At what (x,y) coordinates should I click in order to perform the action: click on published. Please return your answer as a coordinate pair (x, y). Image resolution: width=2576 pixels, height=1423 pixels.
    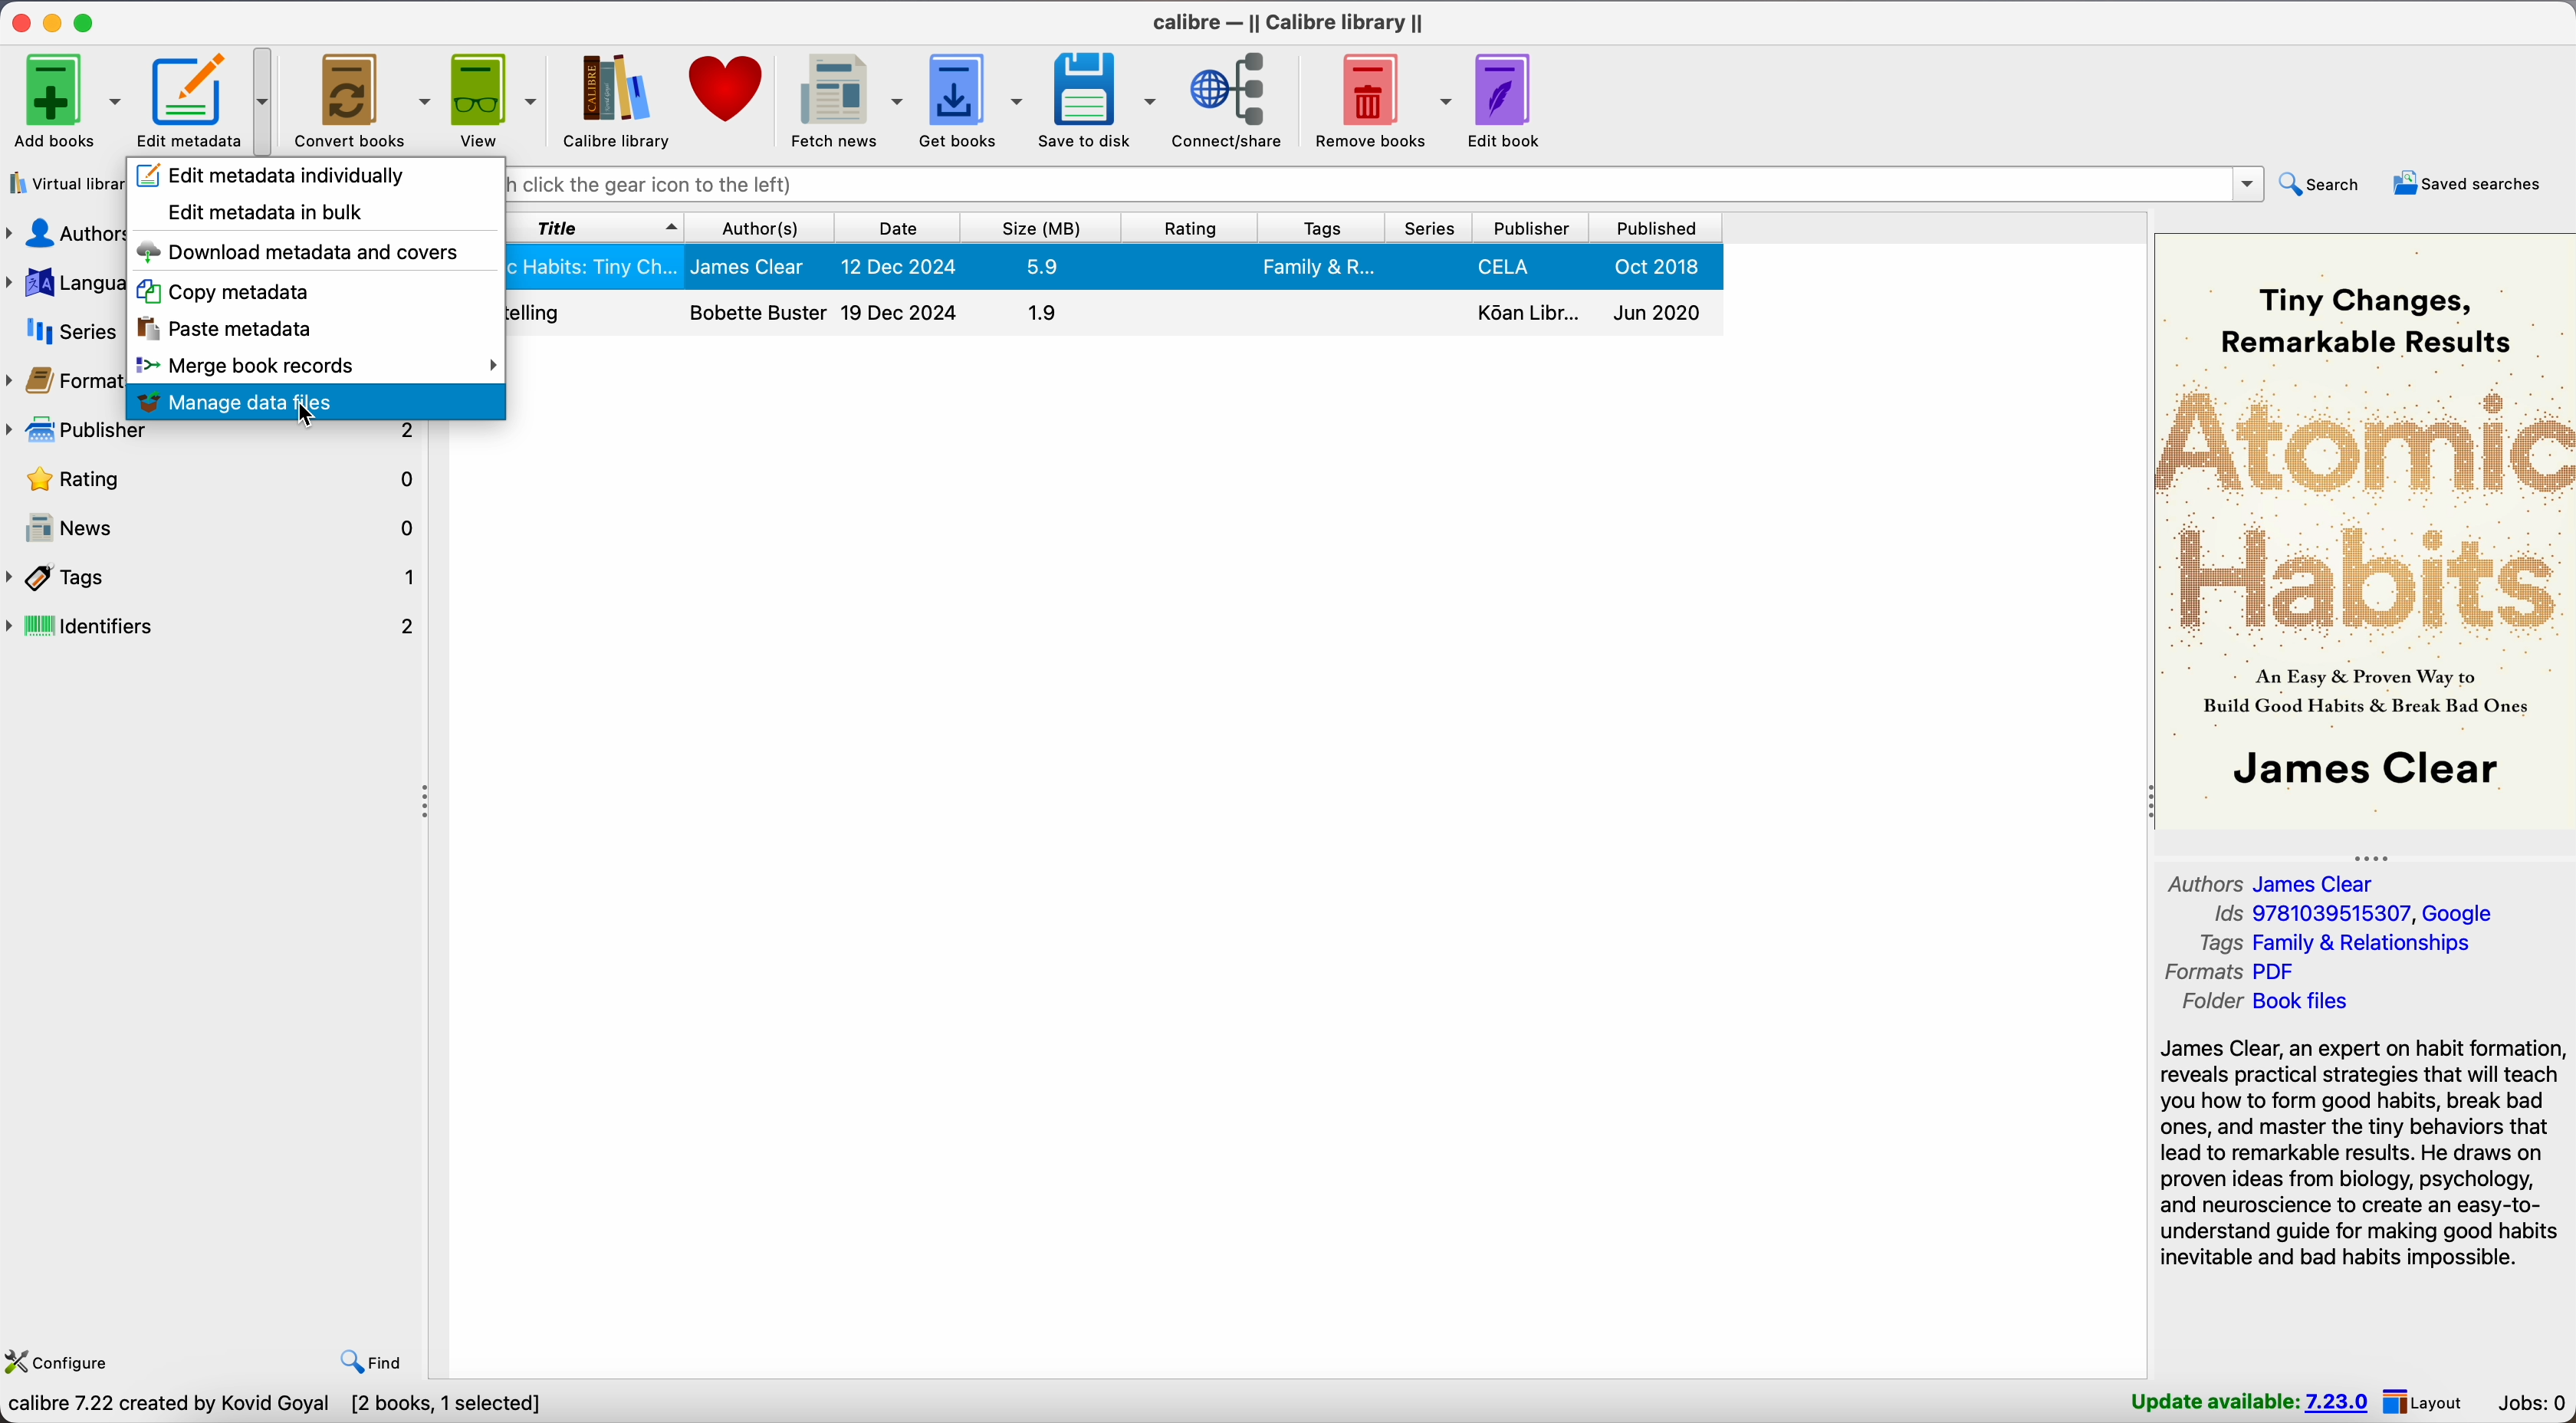
    Looking at the image, I should click on (1660, 228).